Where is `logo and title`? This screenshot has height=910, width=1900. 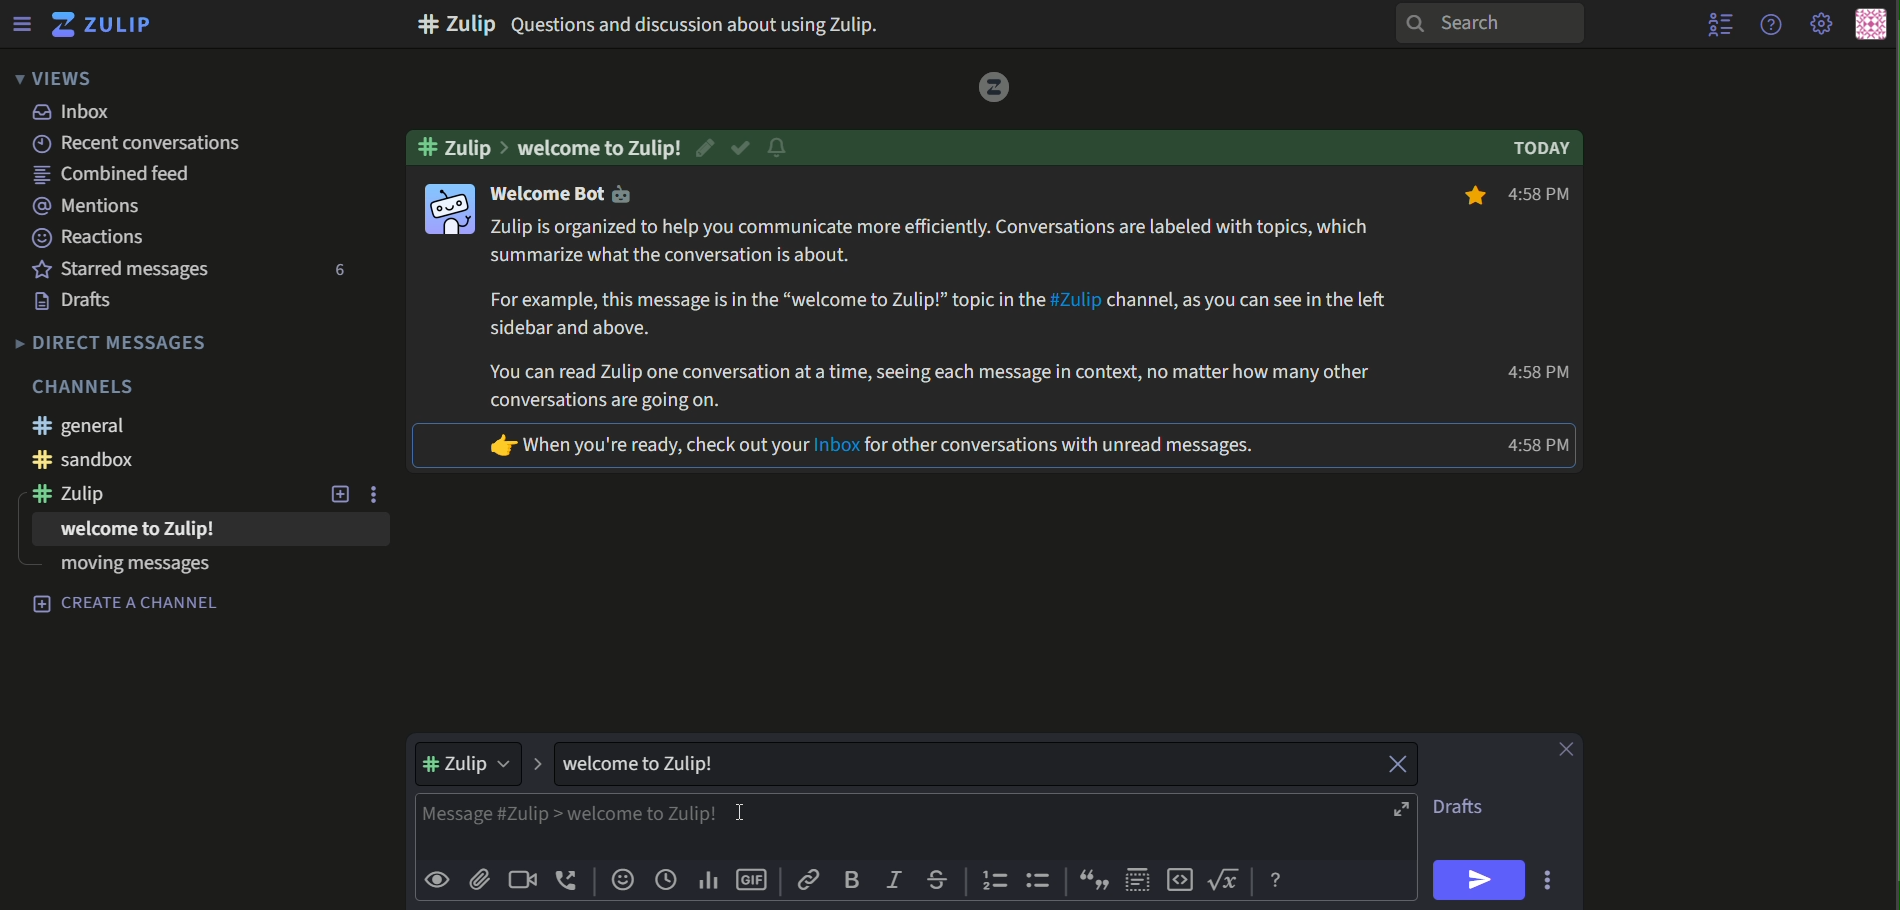
logo and title is located at coordinates (102, 25).